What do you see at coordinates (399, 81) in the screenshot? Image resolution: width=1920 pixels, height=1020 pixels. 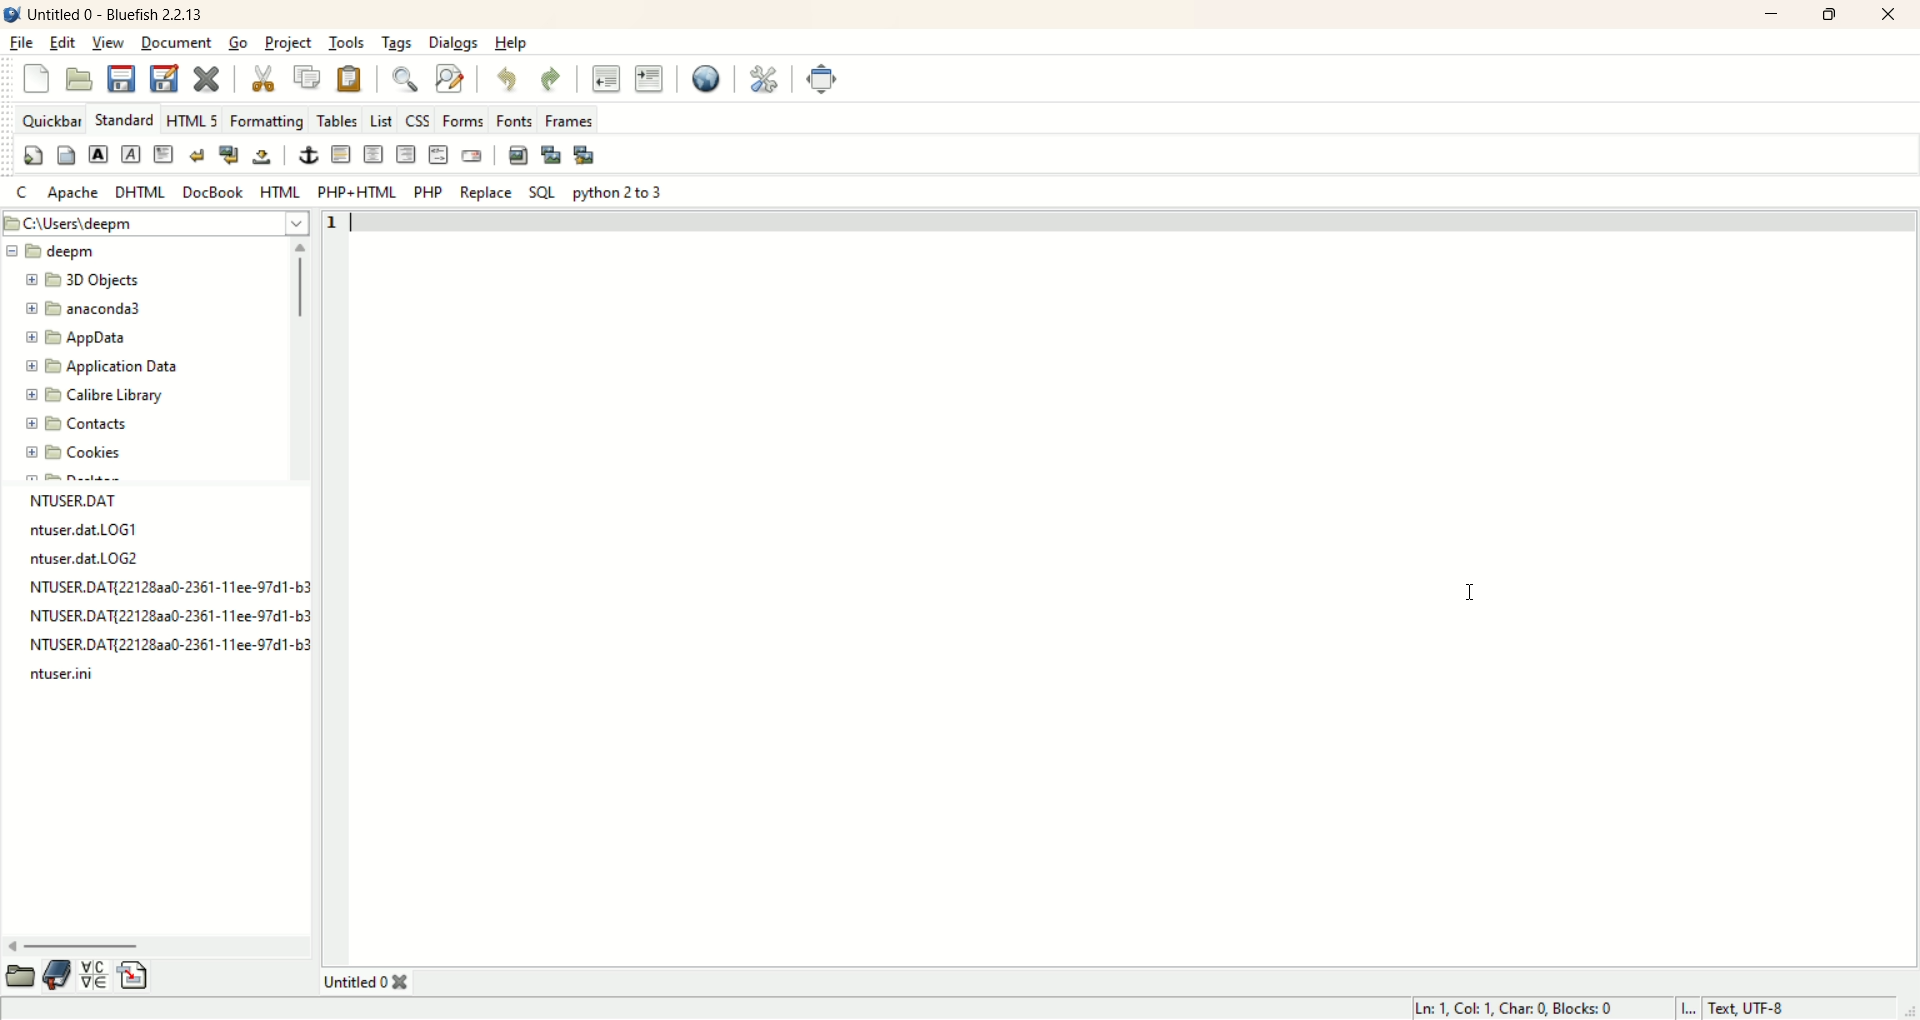 I see `find` at bounding box center [399, 81].